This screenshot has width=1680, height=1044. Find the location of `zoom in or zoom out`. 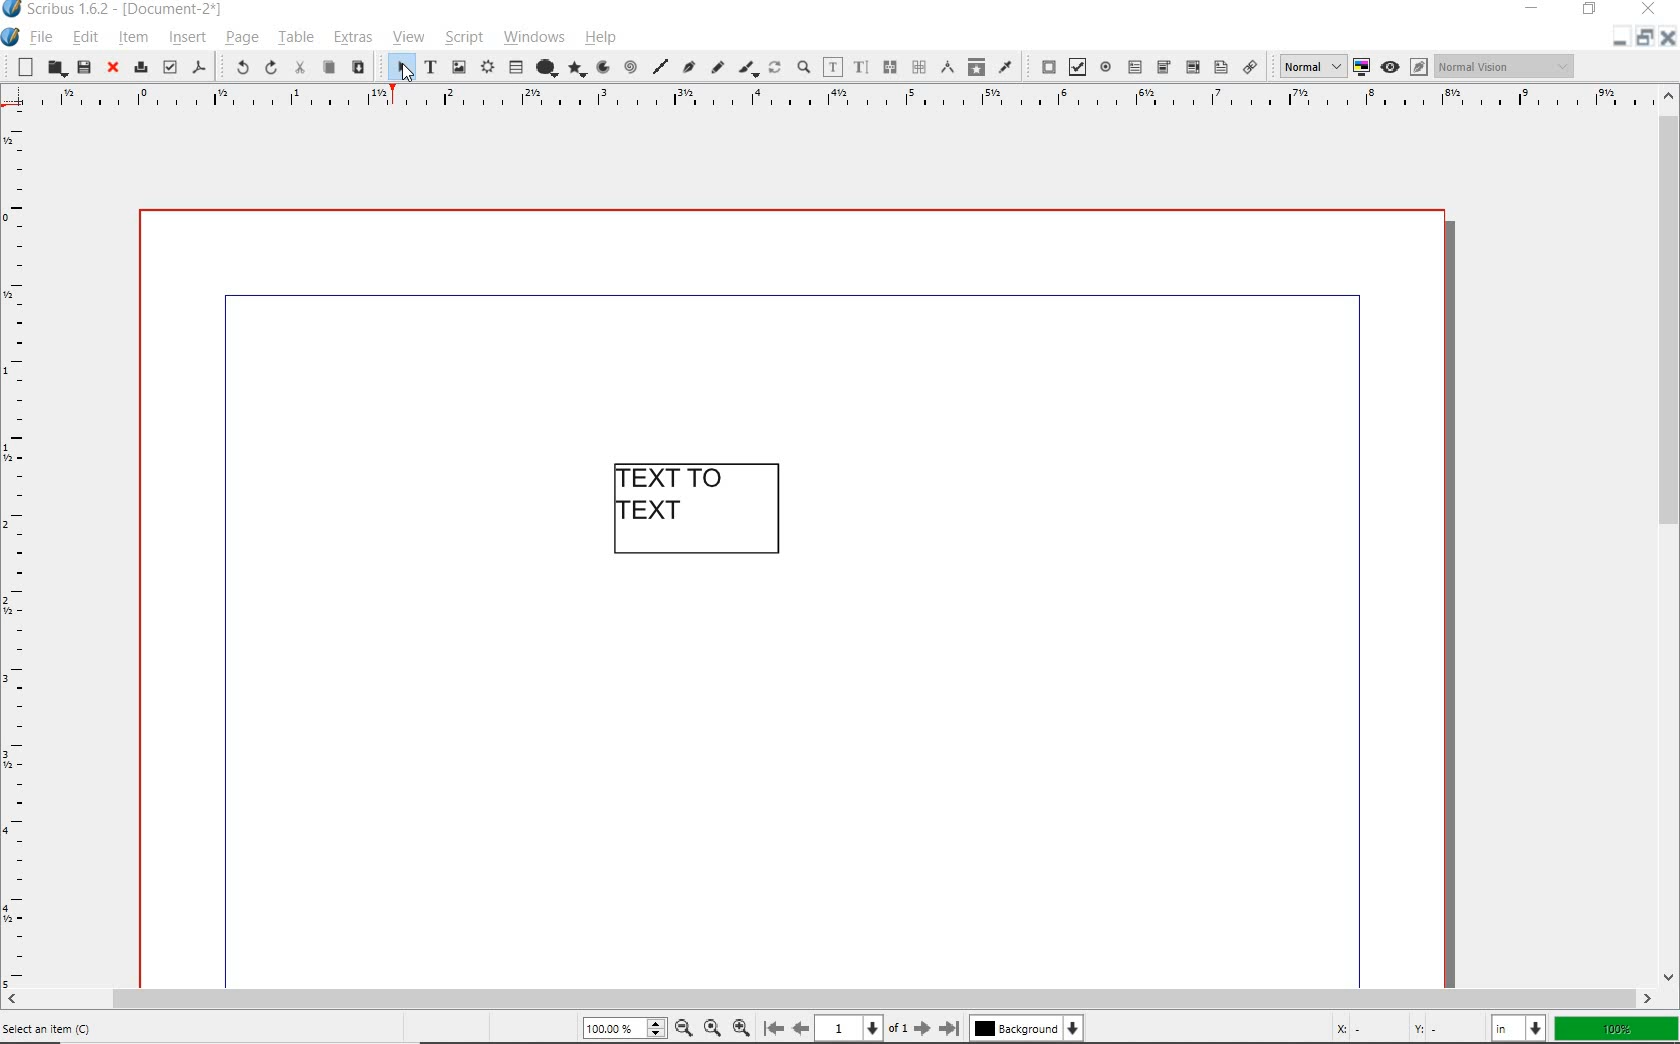

zoom in or zoom out is located at coordinates (803, 69).